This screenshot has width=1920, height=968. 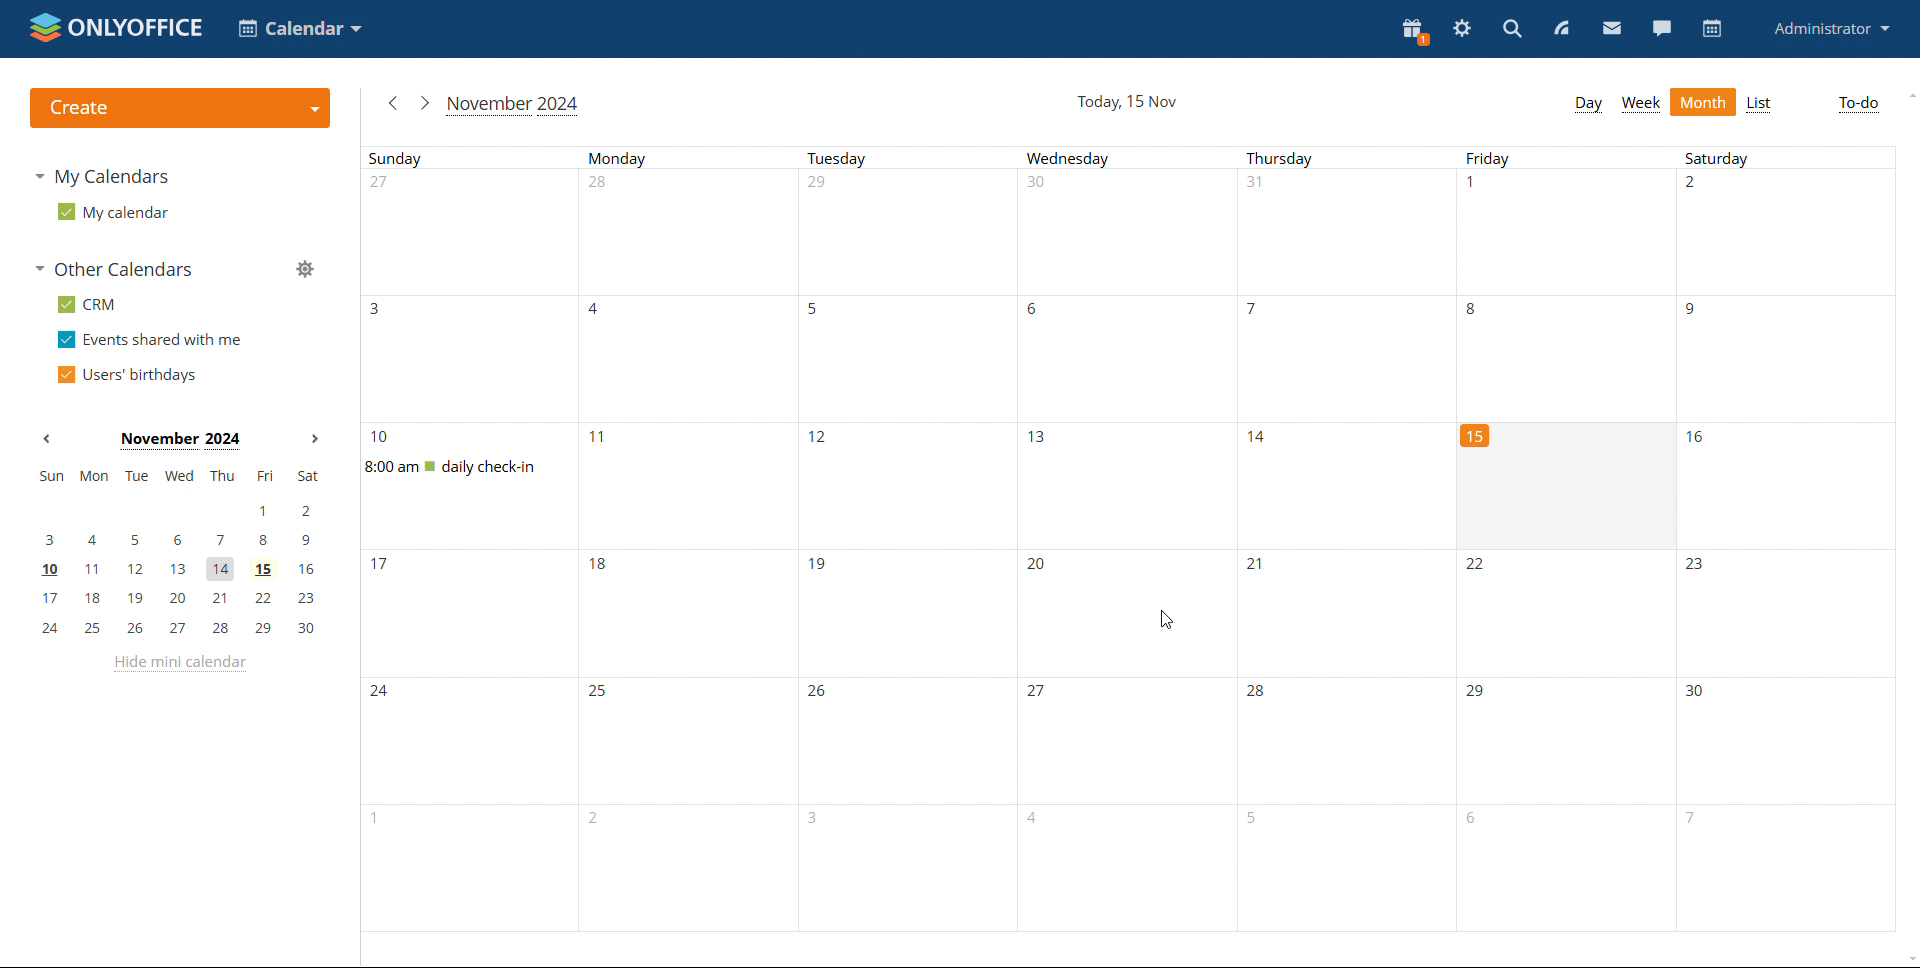 I want to click on , so click(x=1697, y=567).